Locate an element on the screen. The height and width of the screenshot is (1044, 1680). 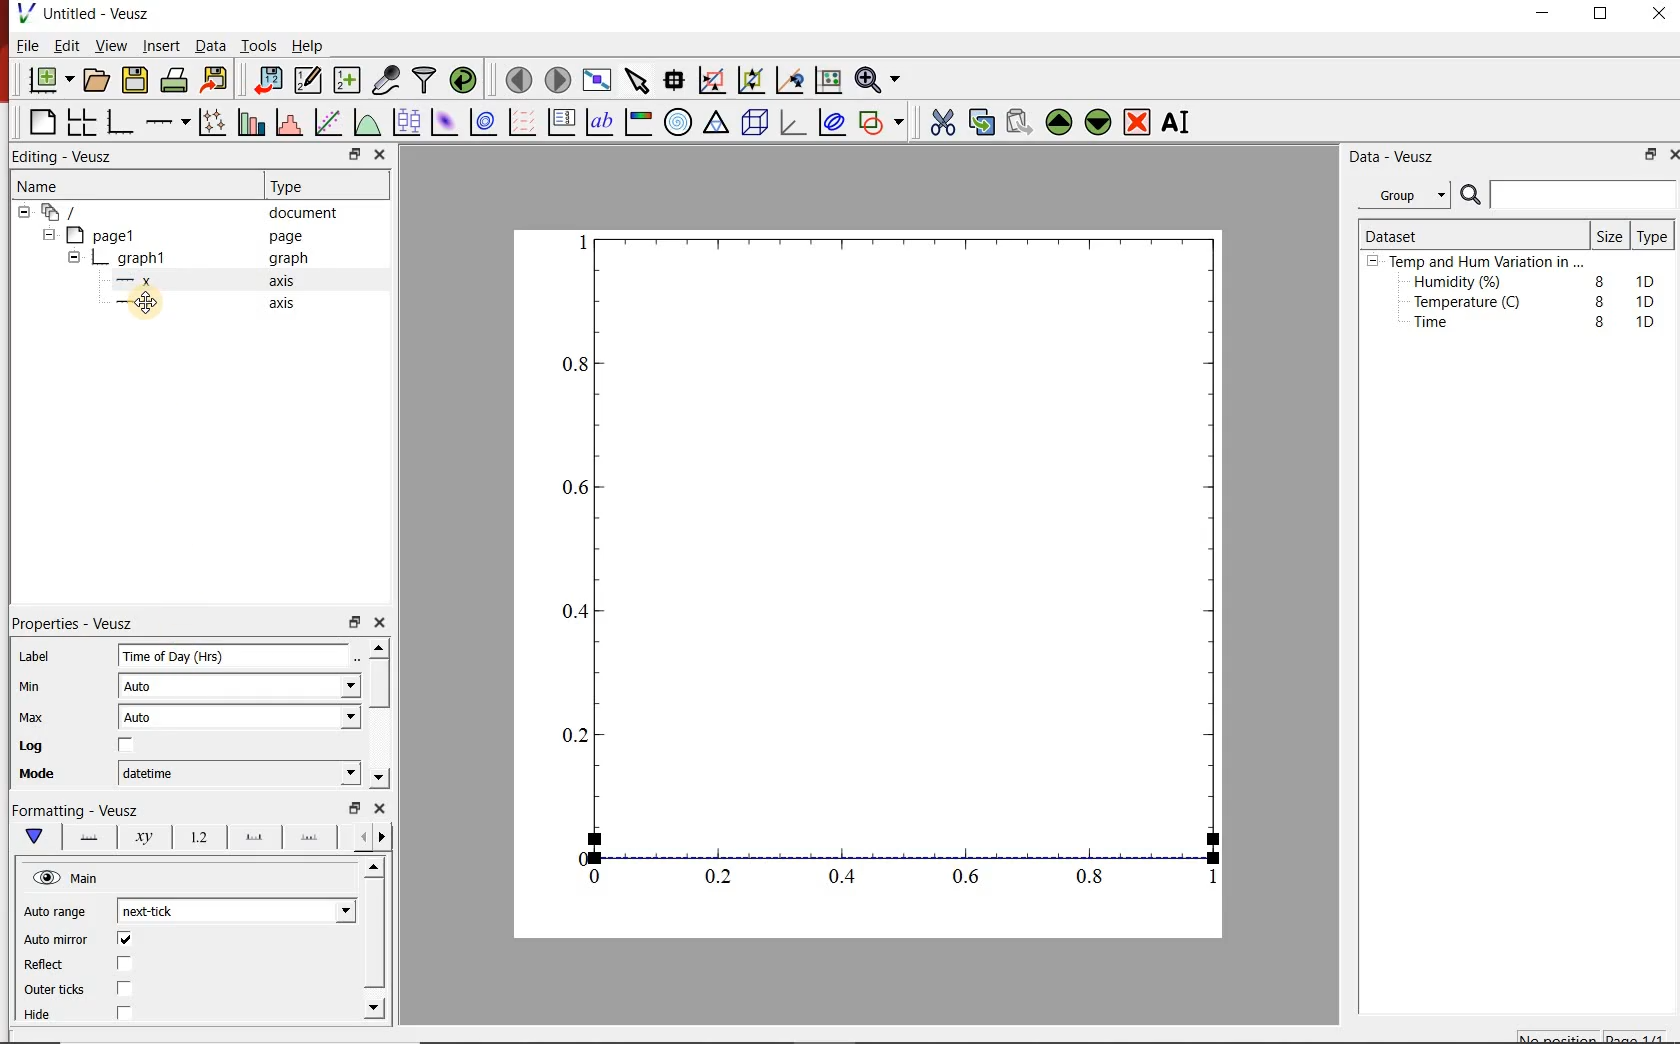
1 is located at coordinates (1206, 881).